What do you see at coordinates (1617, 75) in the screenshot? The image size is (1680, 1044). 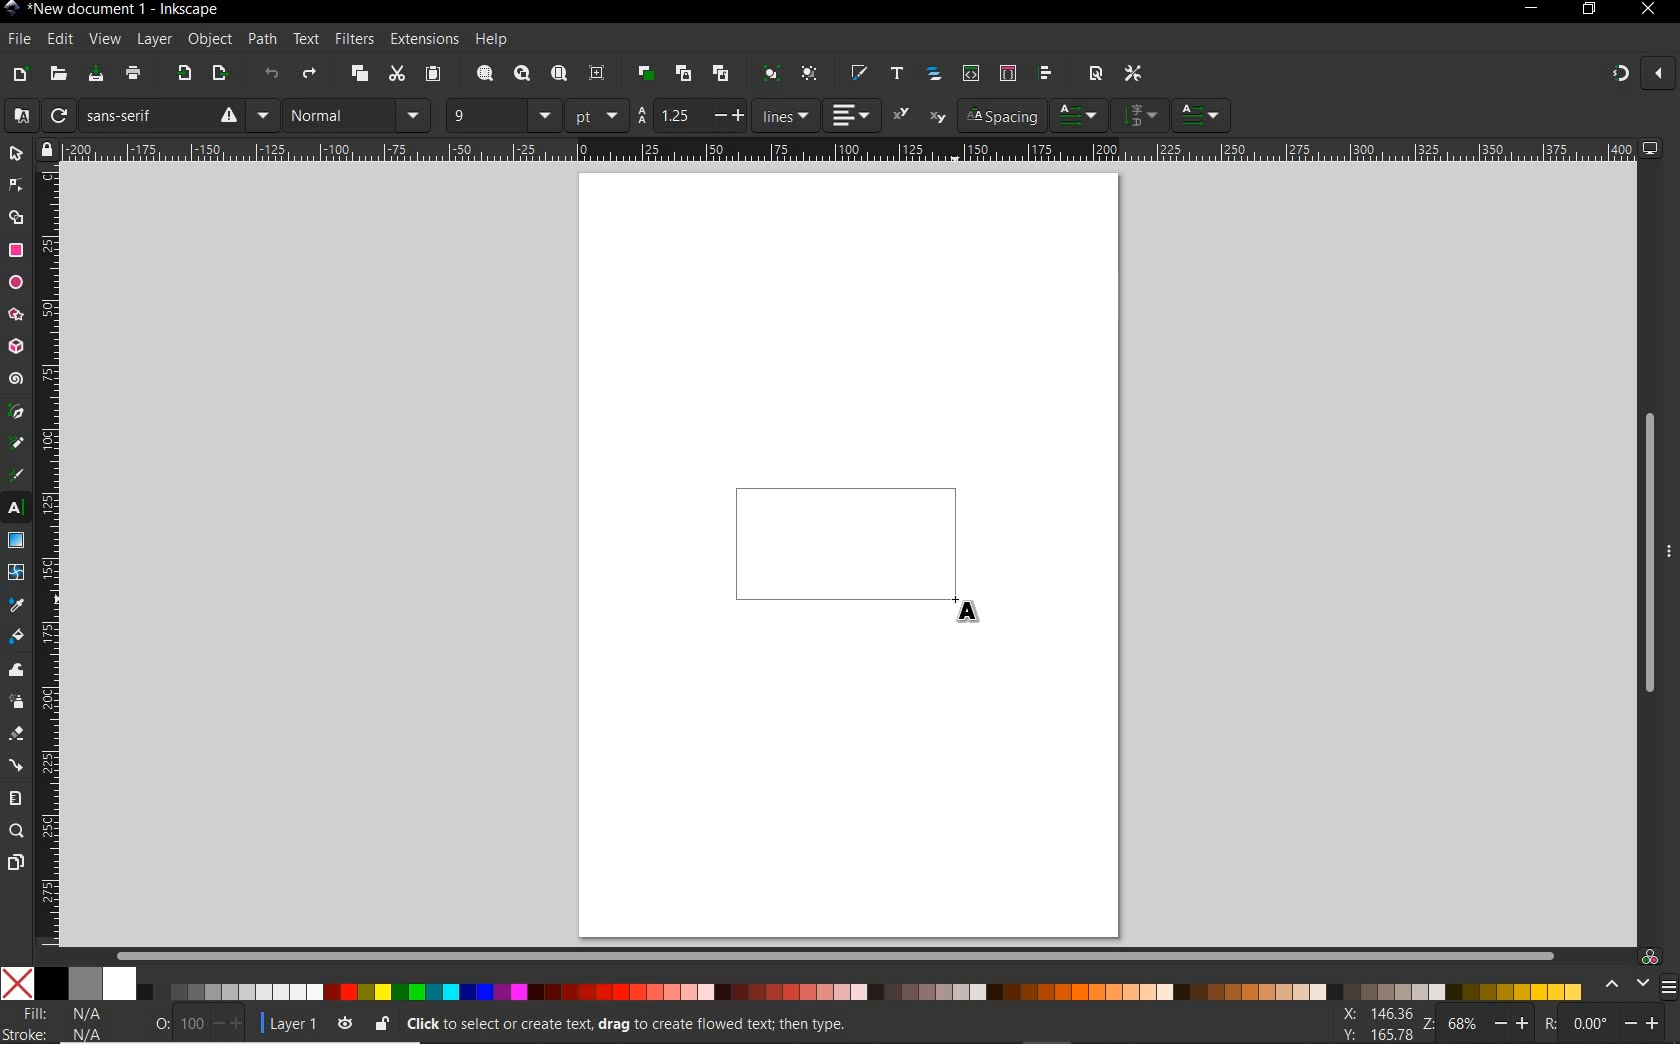 I see `snapping tool` at bounding box center [1617, 75].